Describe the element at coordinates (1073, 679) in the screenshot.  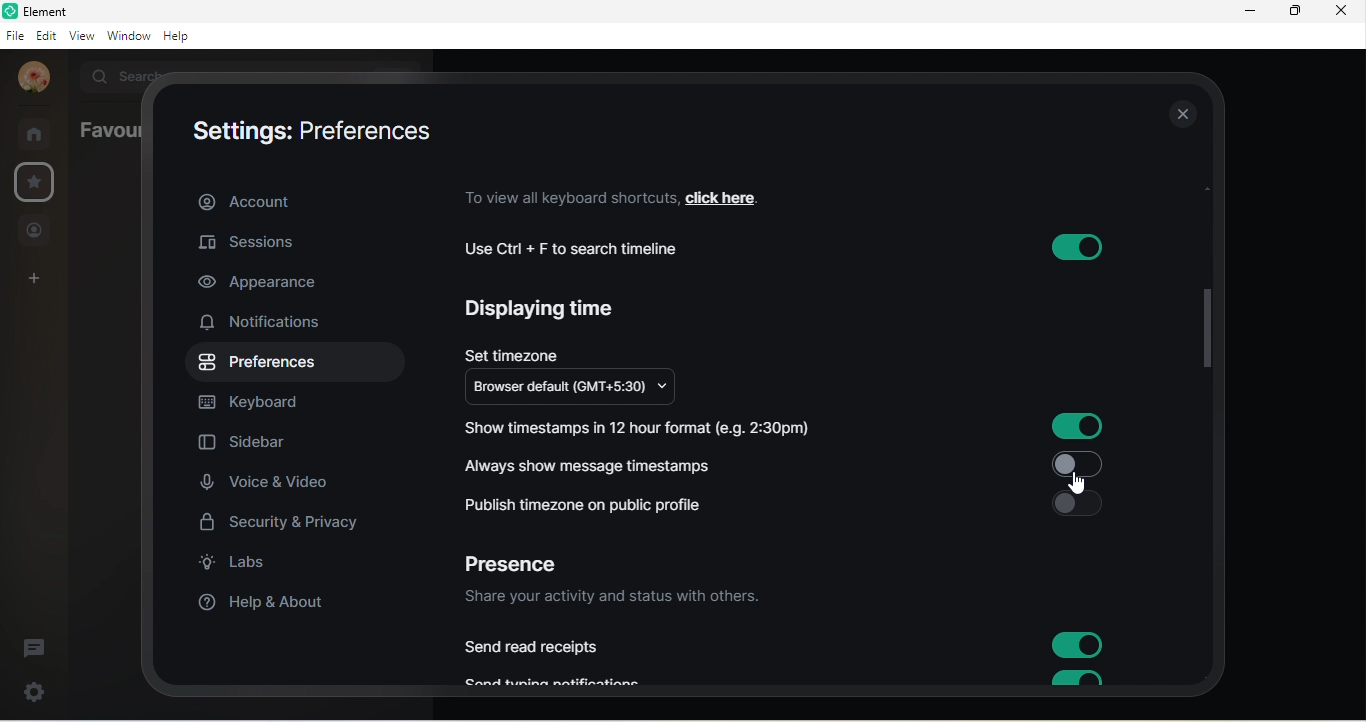
I see `button` at that location.